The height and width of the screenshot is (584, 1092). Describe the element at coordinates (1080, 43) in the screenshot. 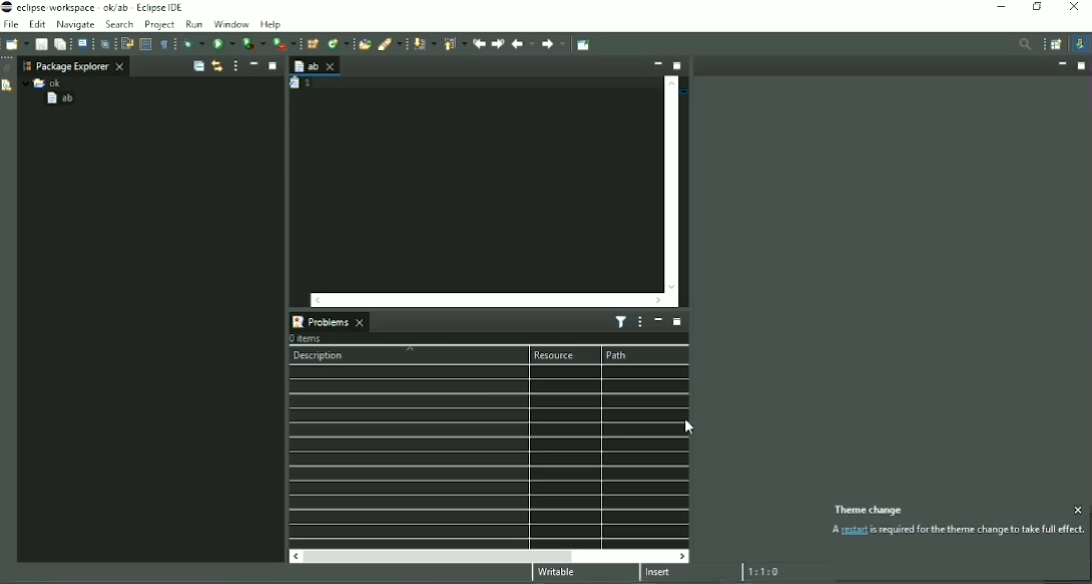

I see `Java` at that location.